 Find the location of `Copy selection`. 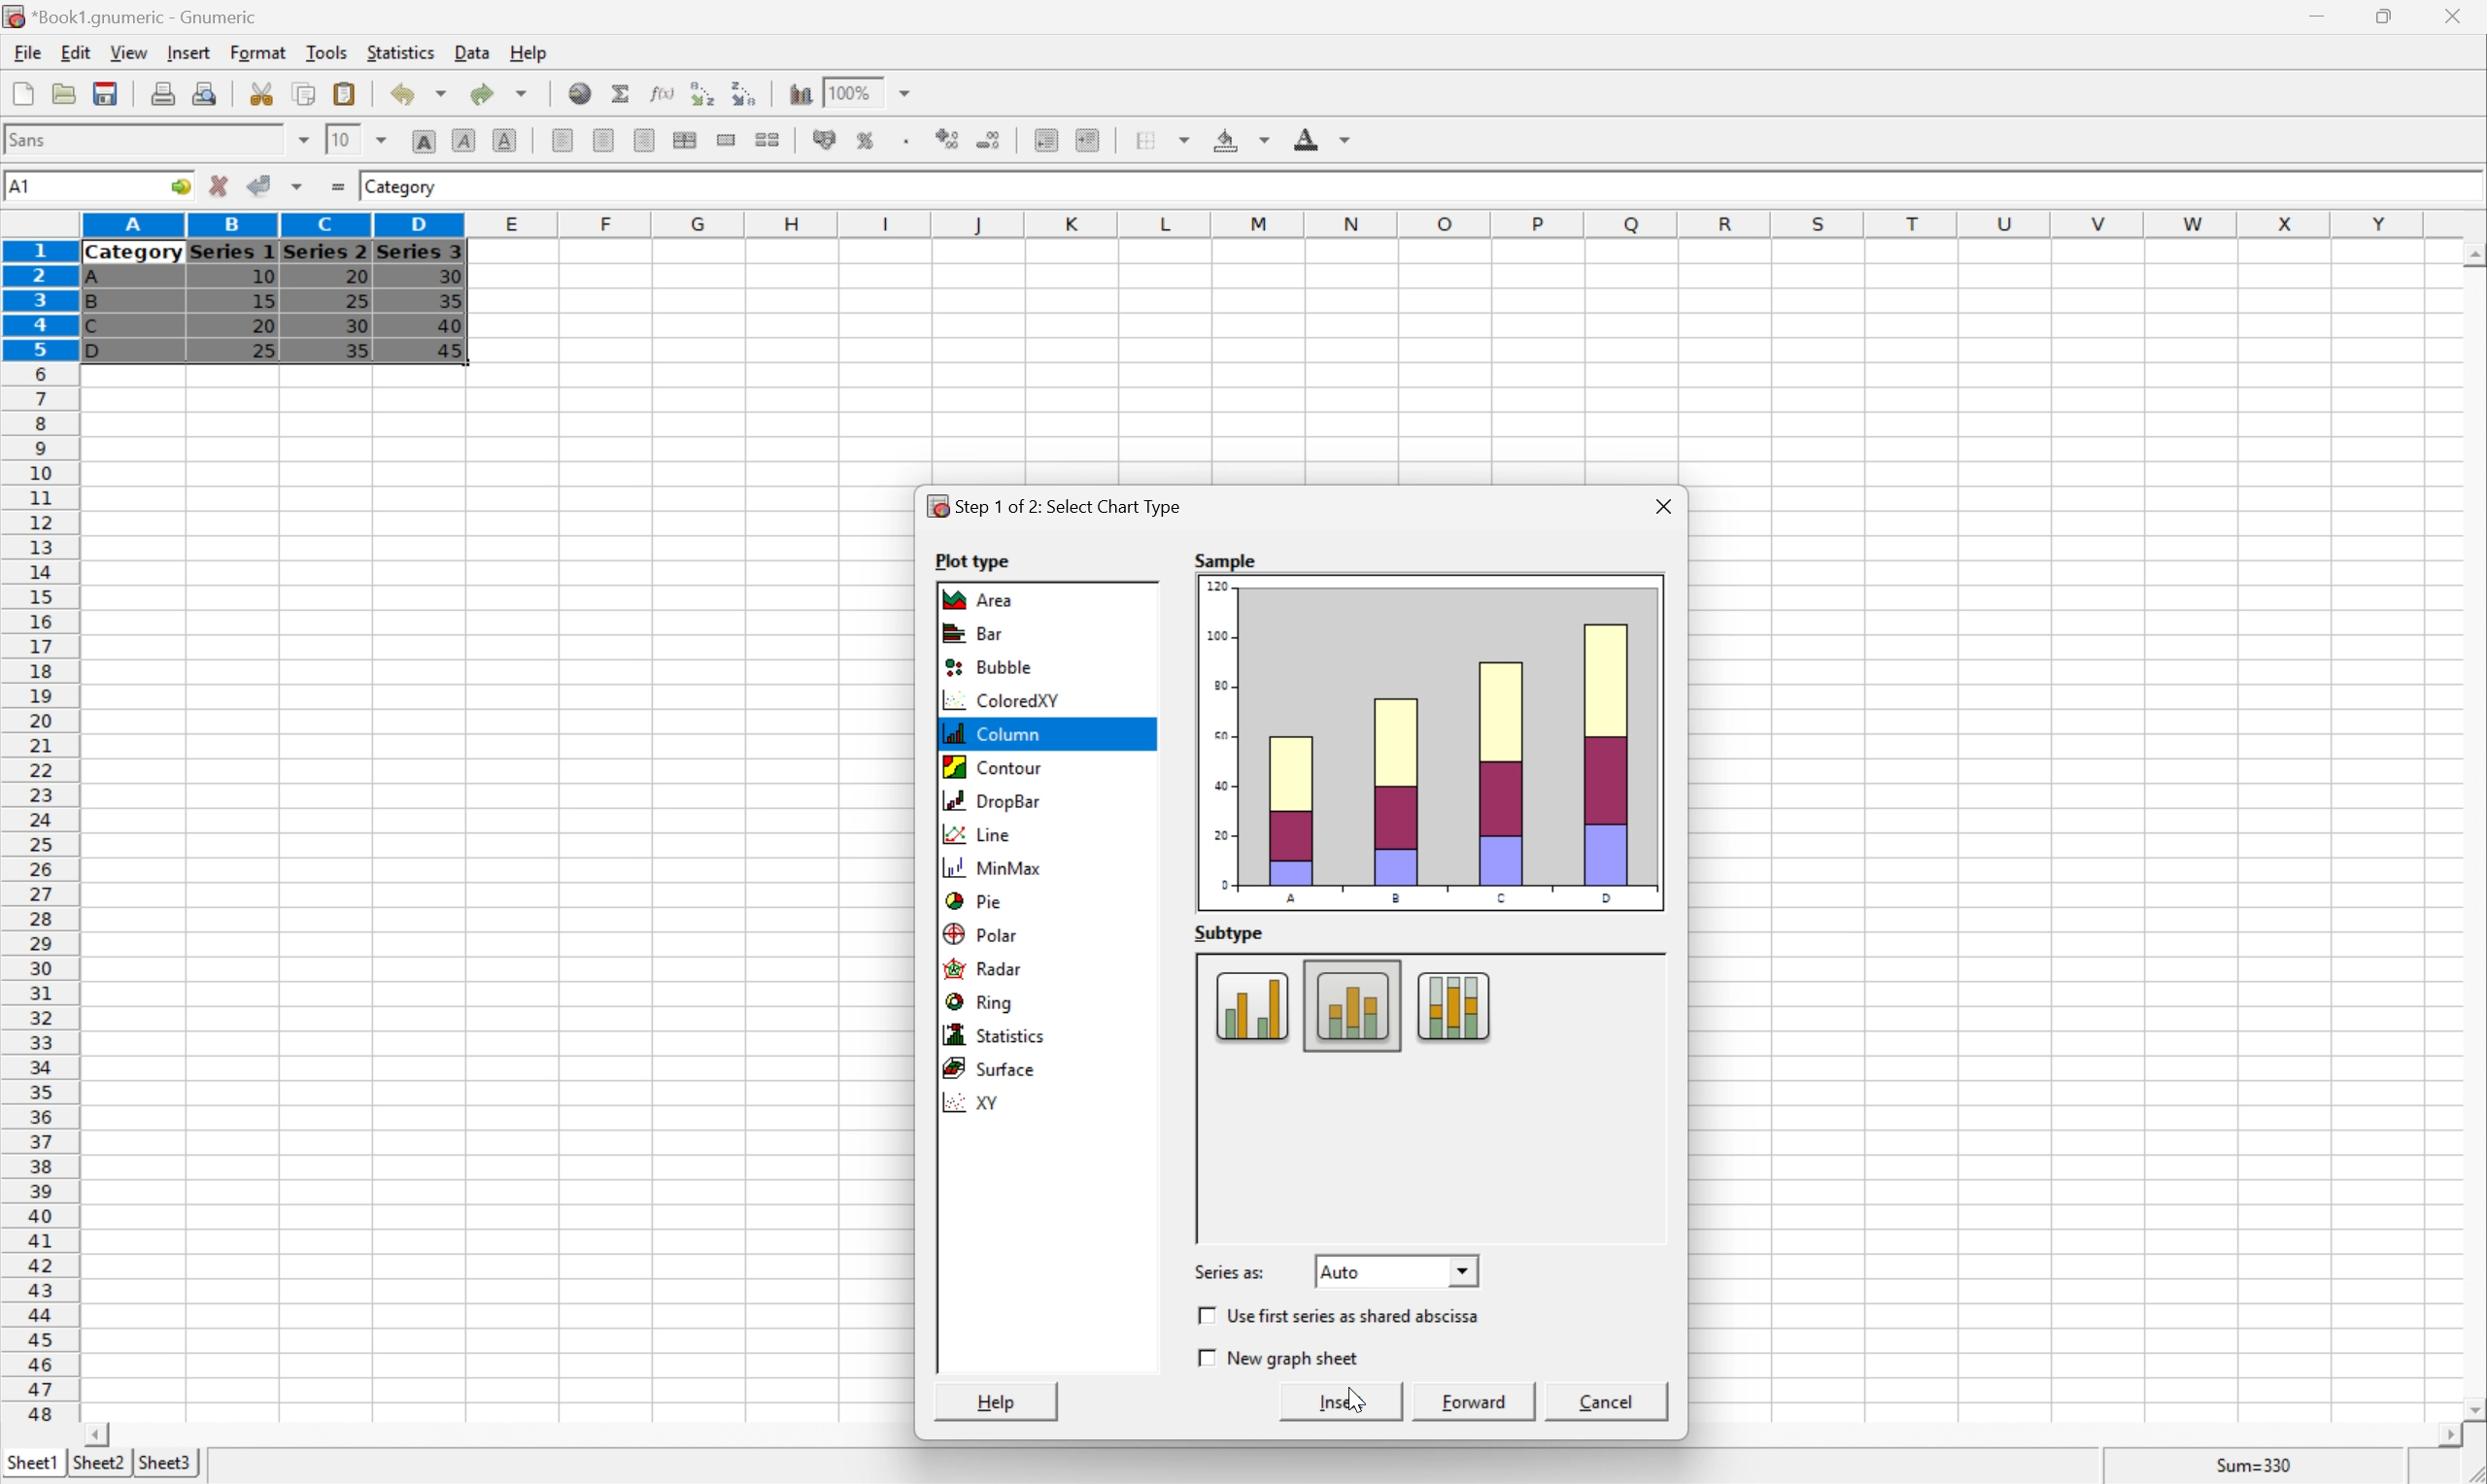

Copy selection is located at coordinates (305, 92).